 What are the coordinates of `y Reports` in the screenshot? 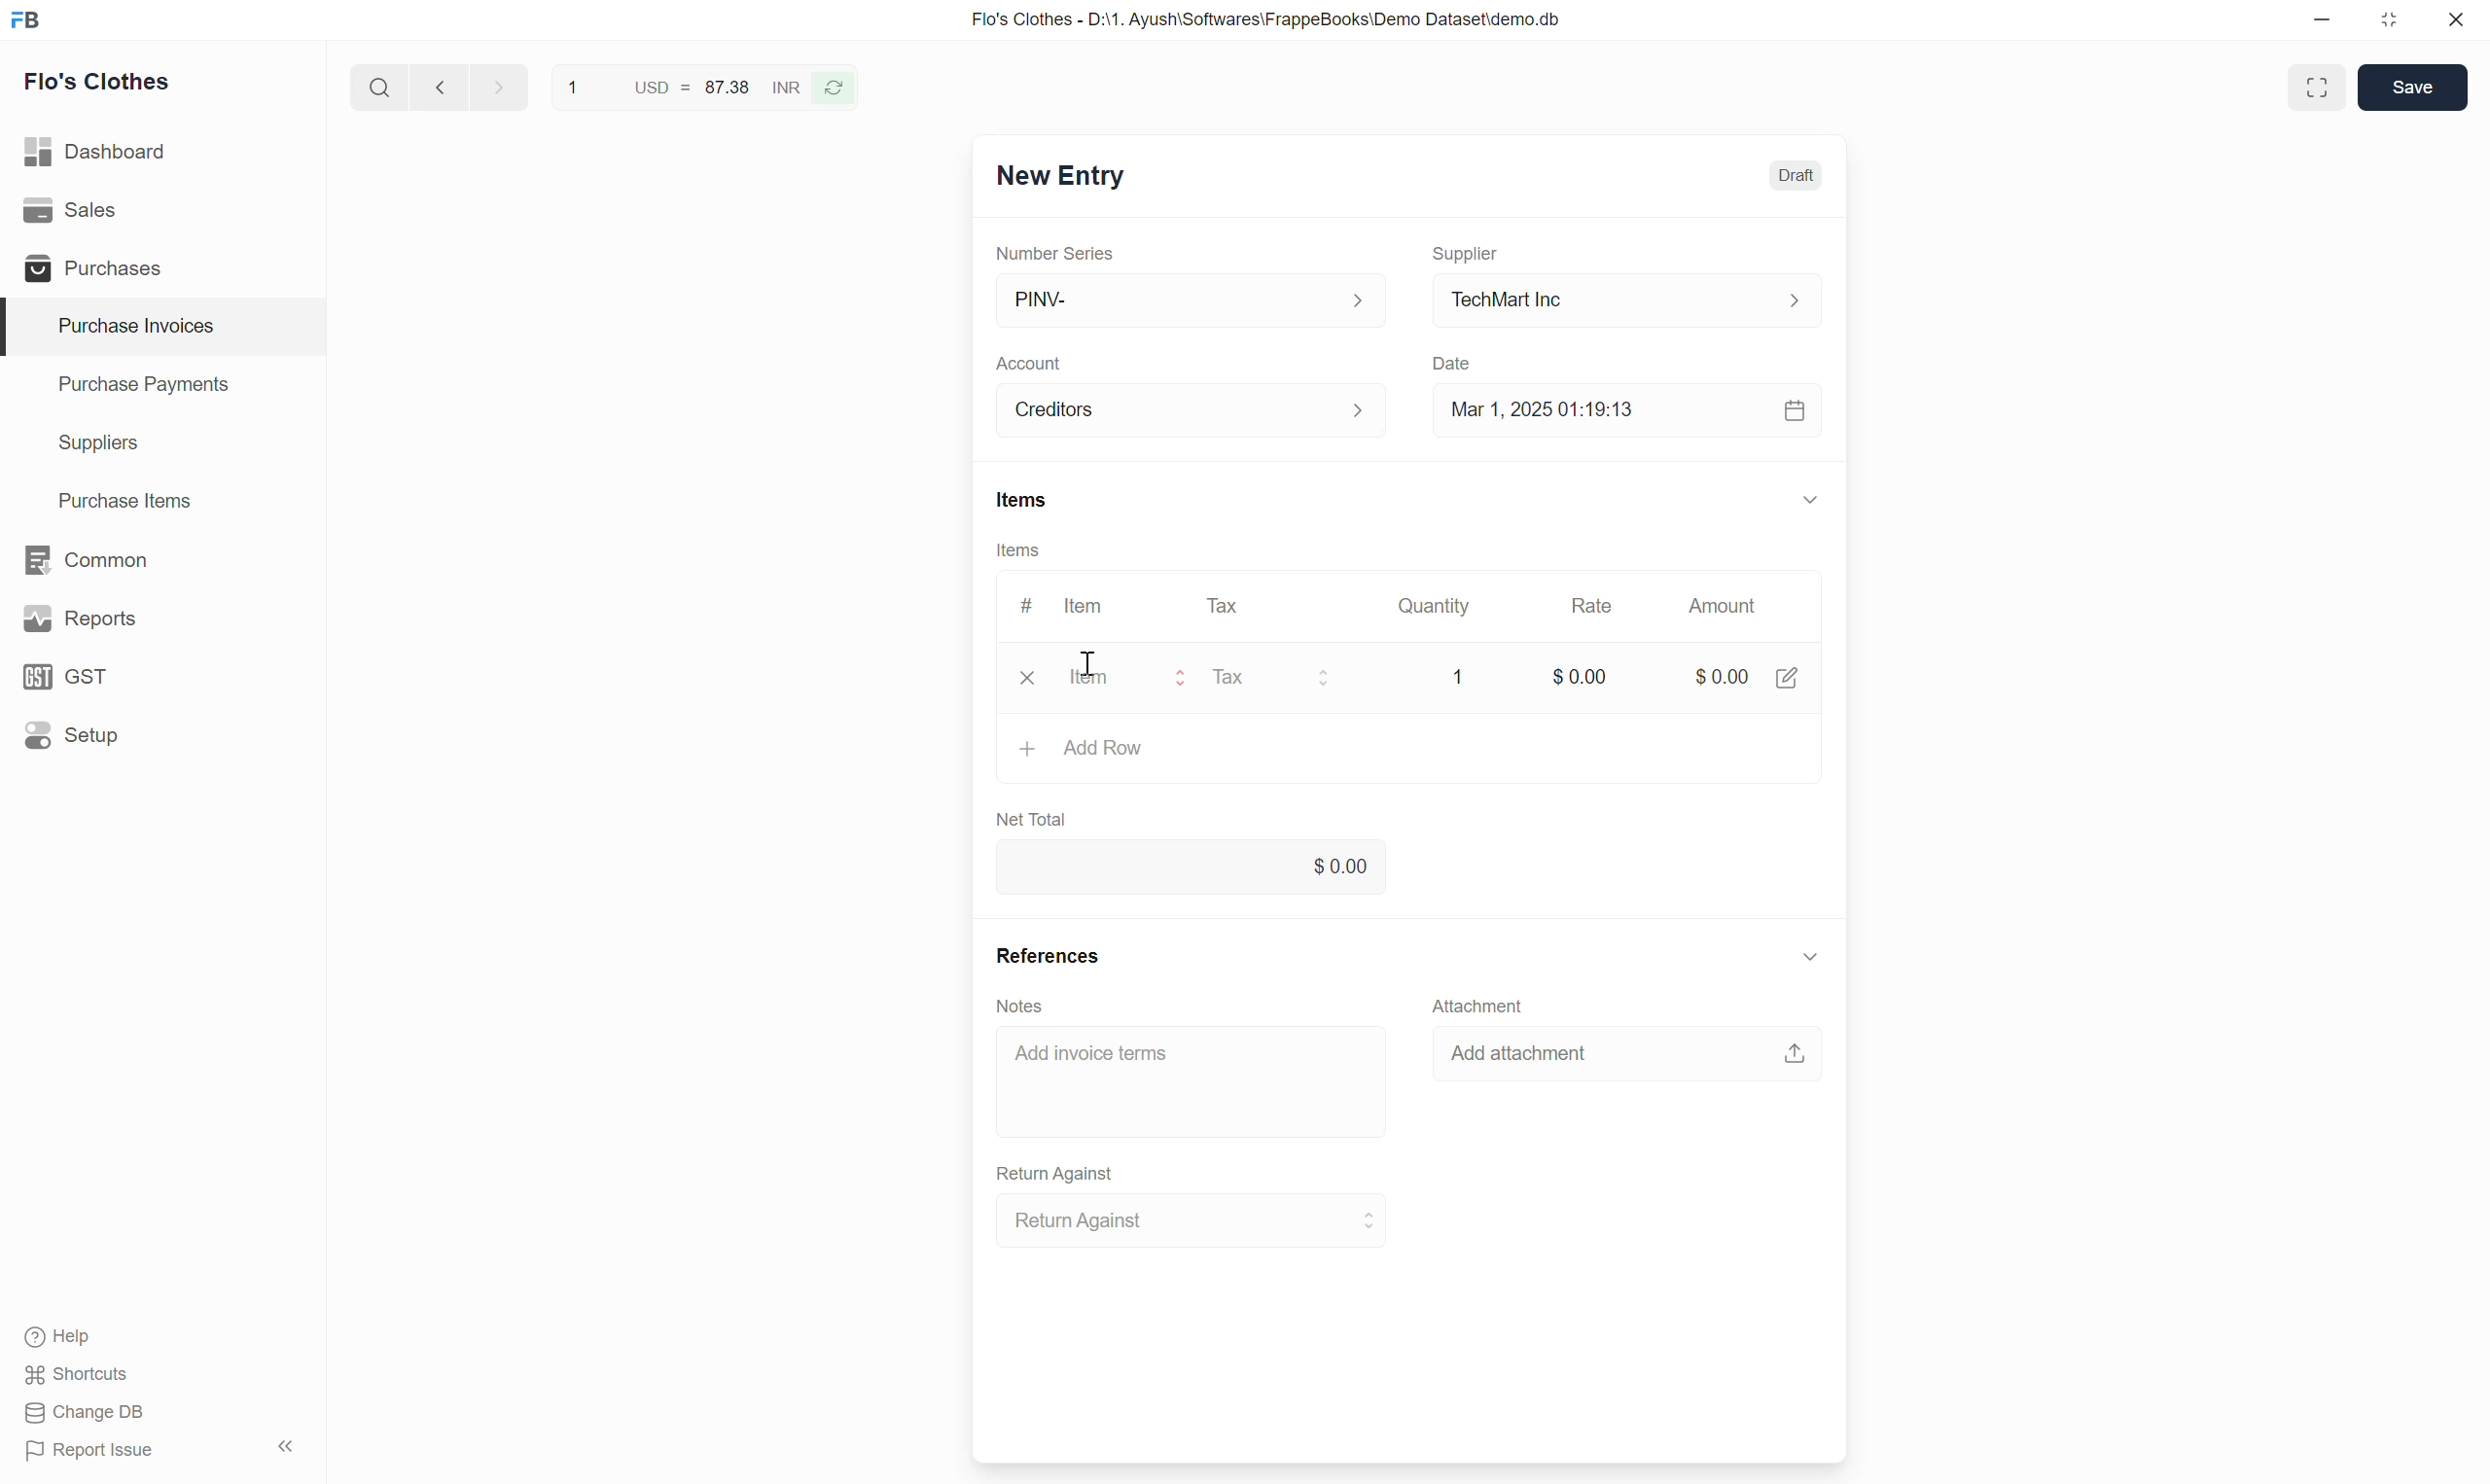 It's located at (79, 620).